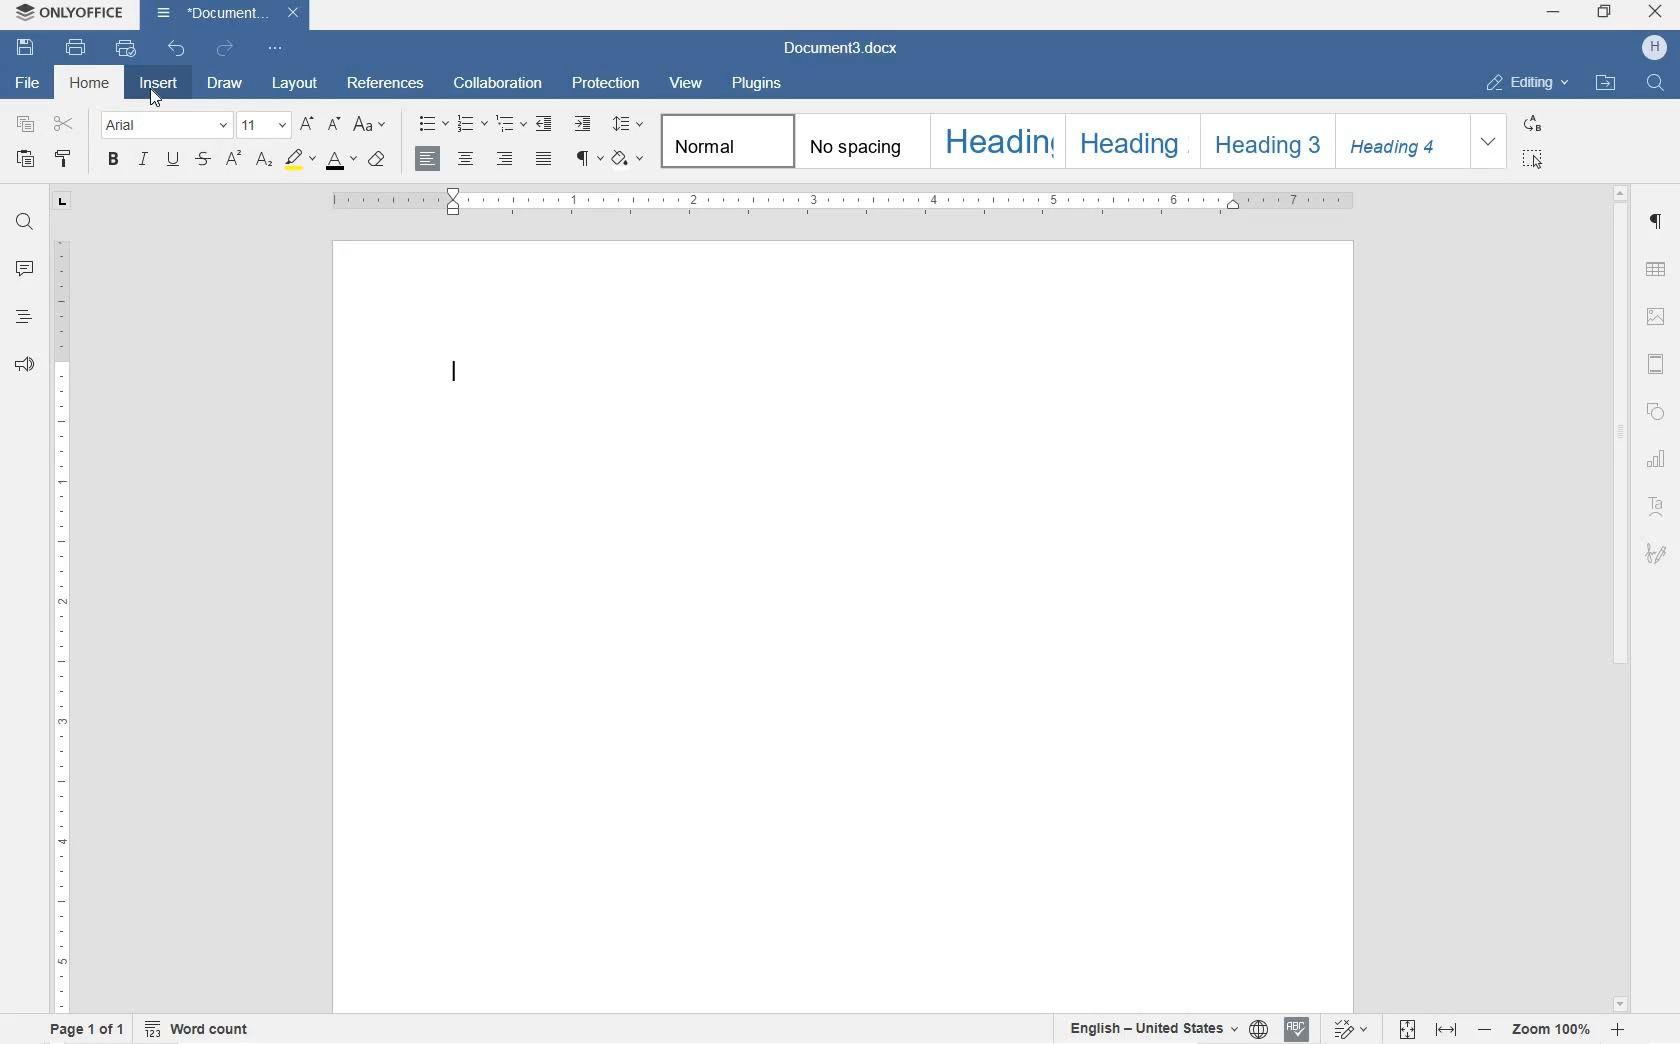 This screenshot has width=1680, height=1044. Describe the element at coordinates (202, 159) in the screenshot. I see `STRIKETHROUGH` at that location.